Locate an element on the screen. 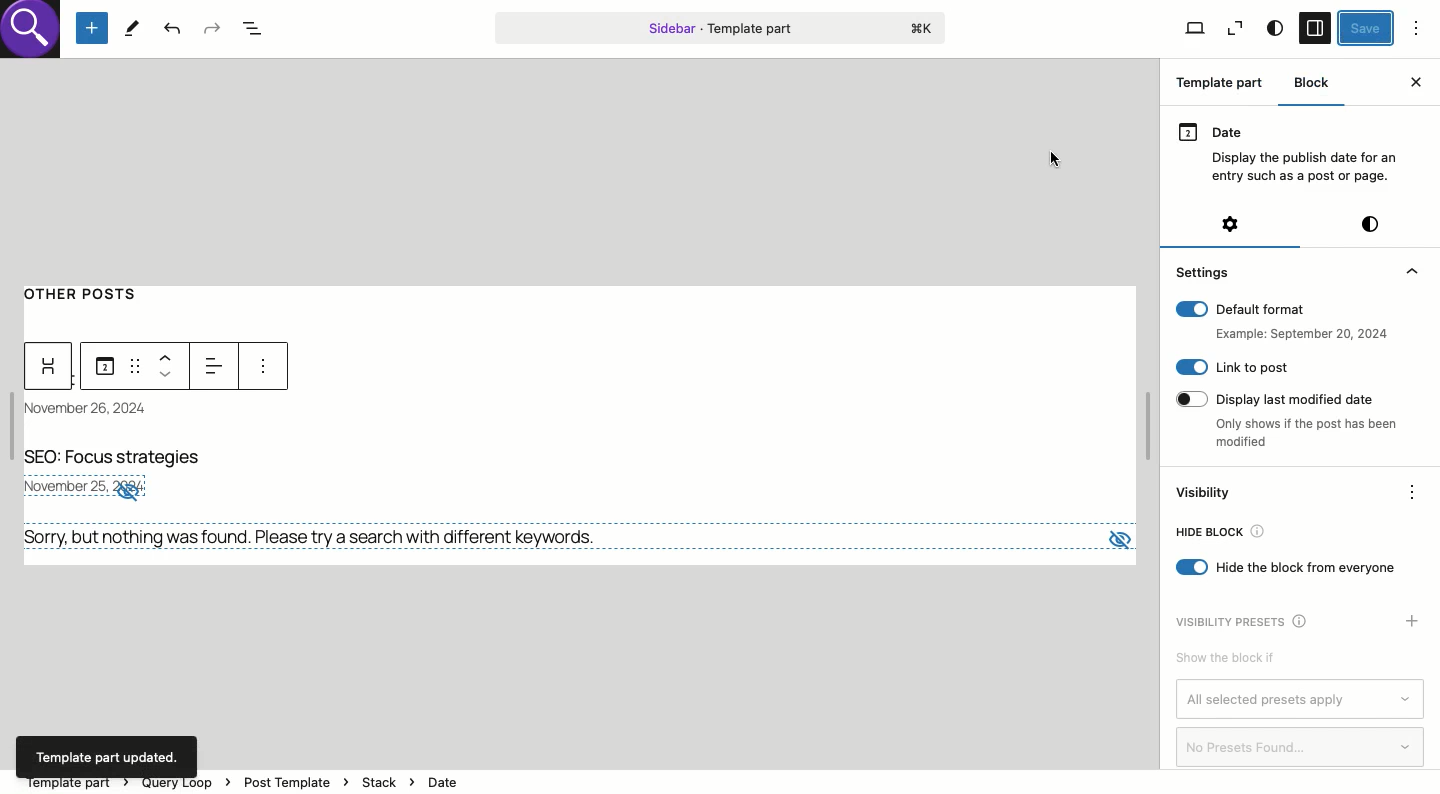  example is located at coordinates (1297, 334).